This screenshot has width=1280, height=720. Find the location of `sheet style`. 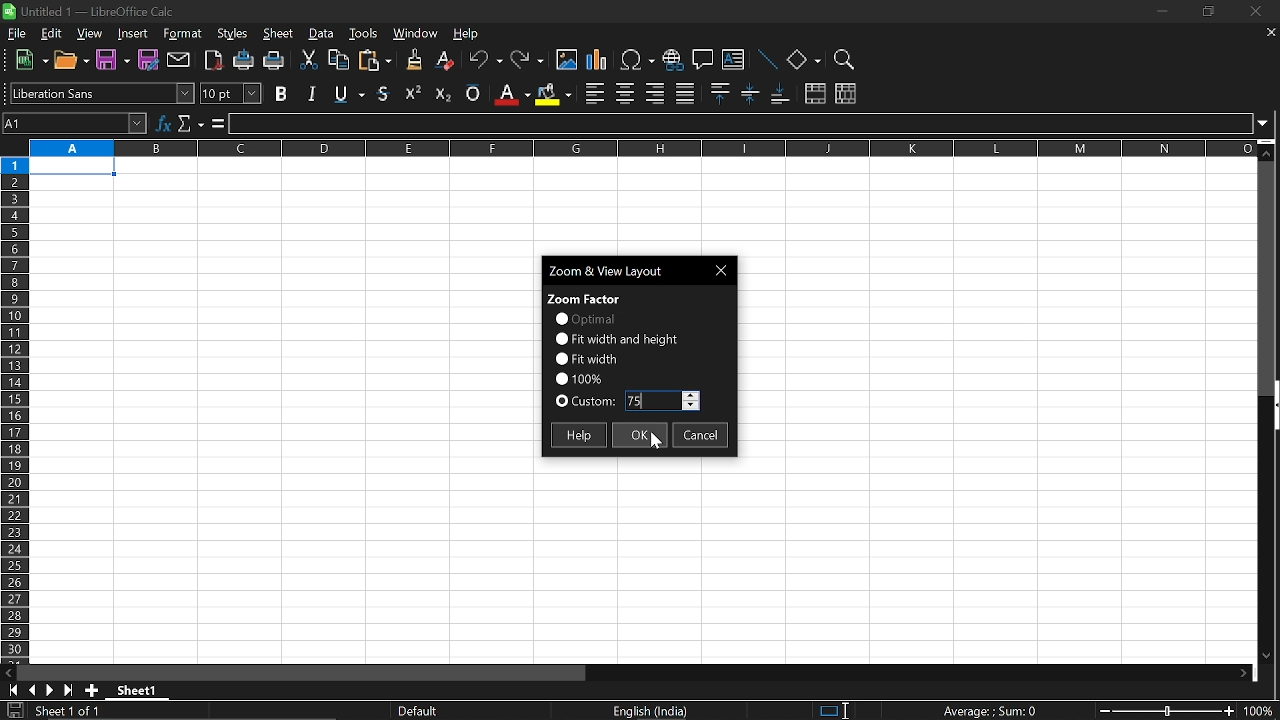

sheet style is located at coordinates (421, 711).